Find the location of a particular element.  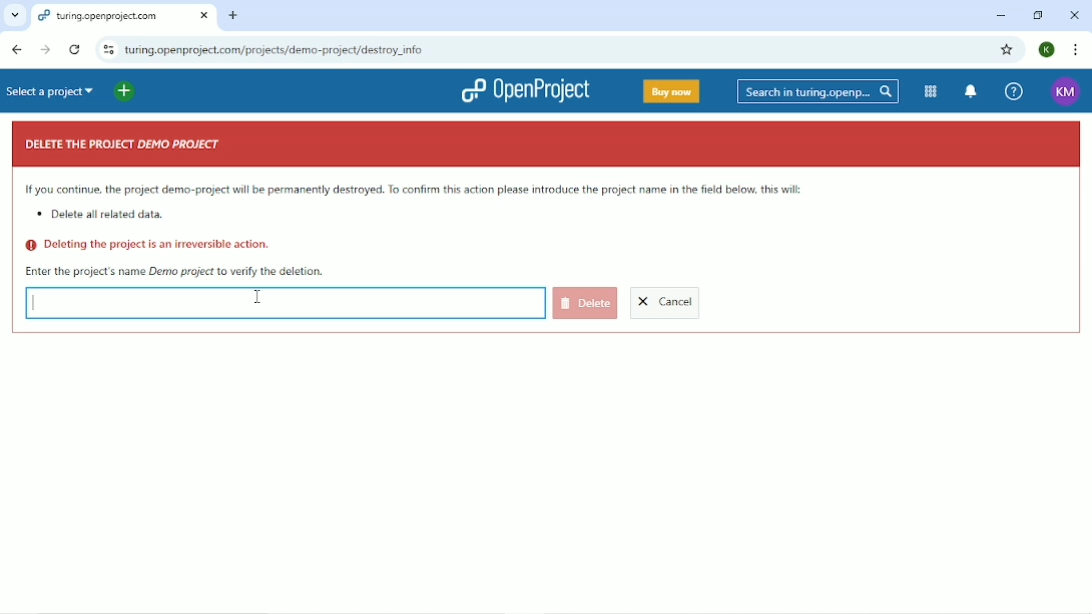

Typing curosr is located at coordinates (47, 308).